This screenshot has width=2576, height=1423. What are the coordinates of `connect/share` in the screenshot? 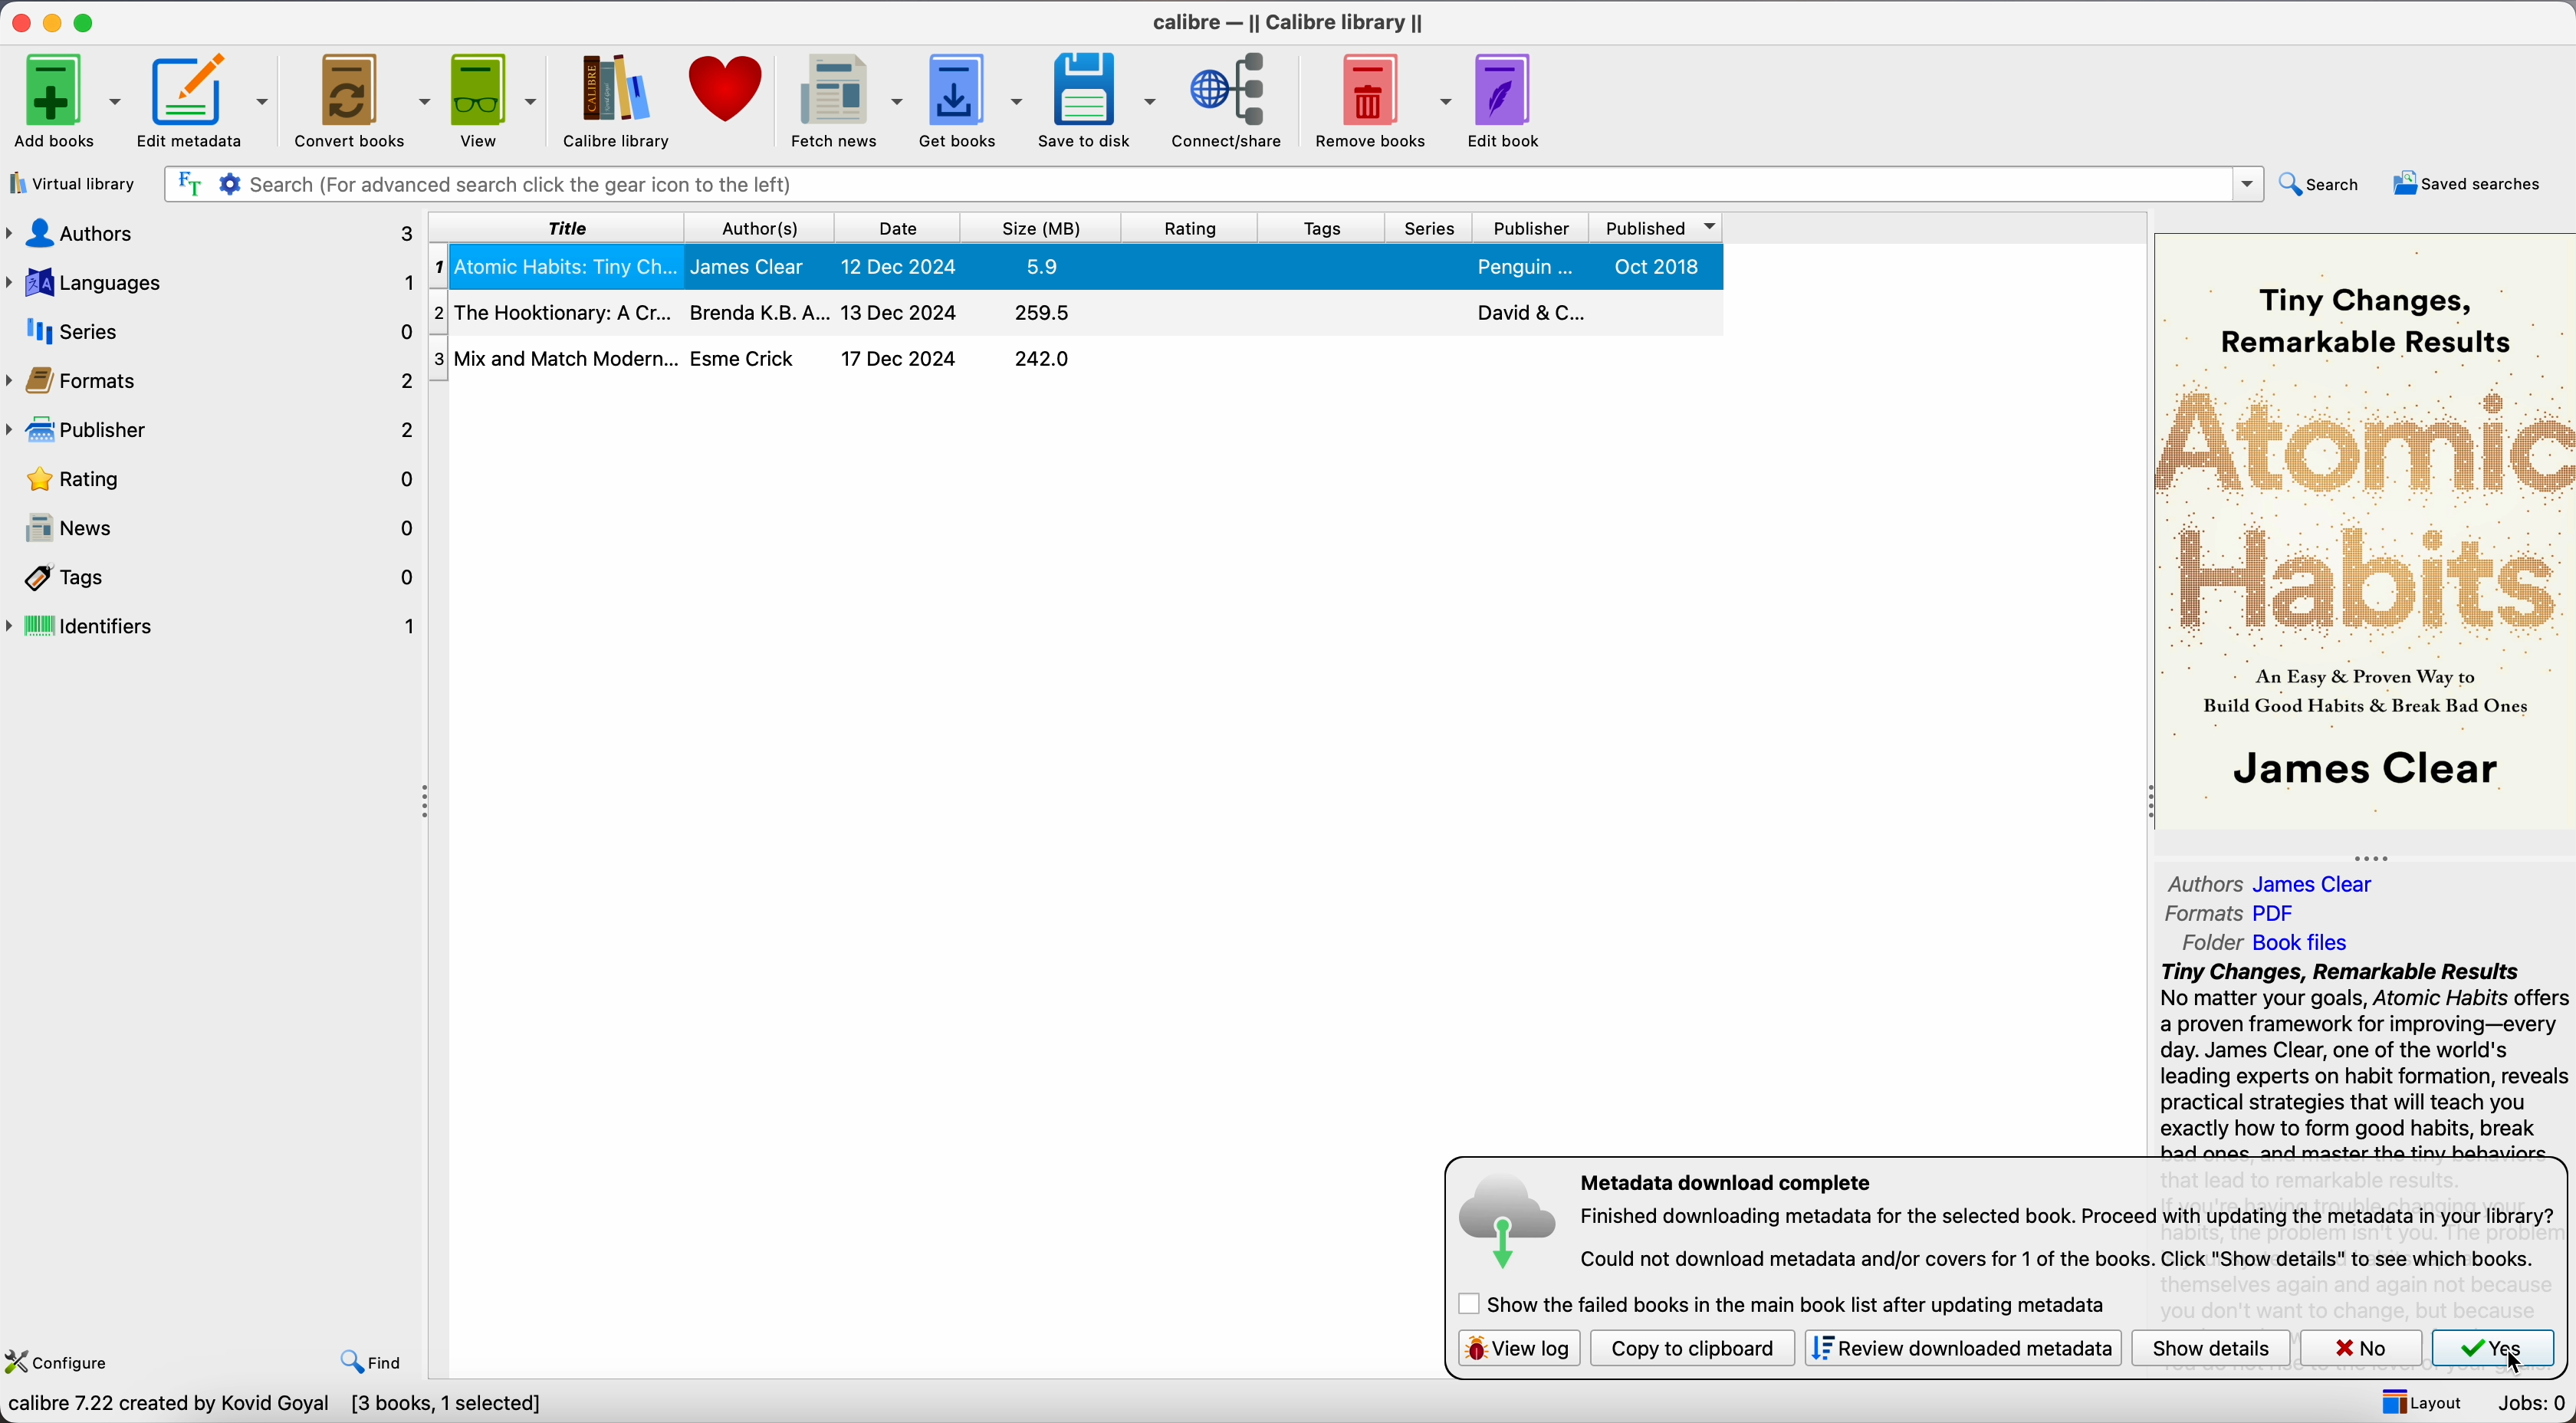 It's located at (1235, 100).